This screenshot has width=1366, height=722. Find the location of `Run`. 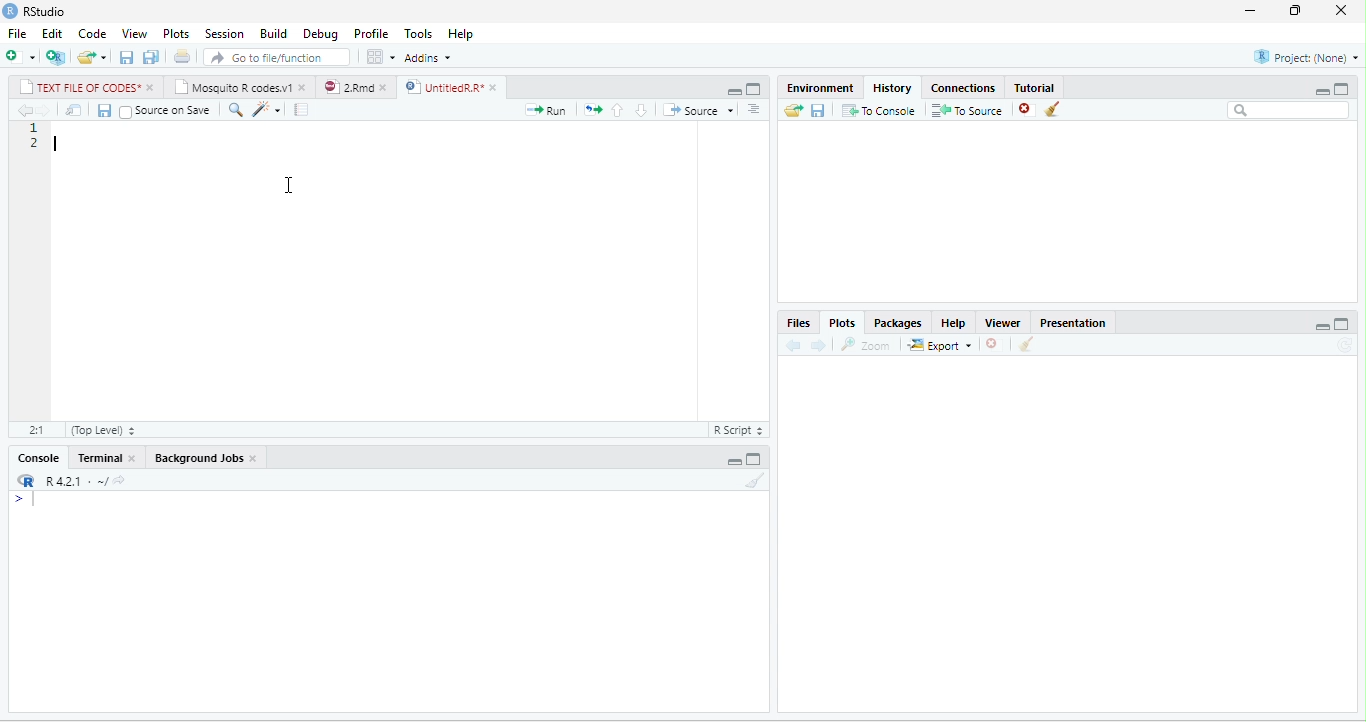

Run is located at coordinates (545, 110).